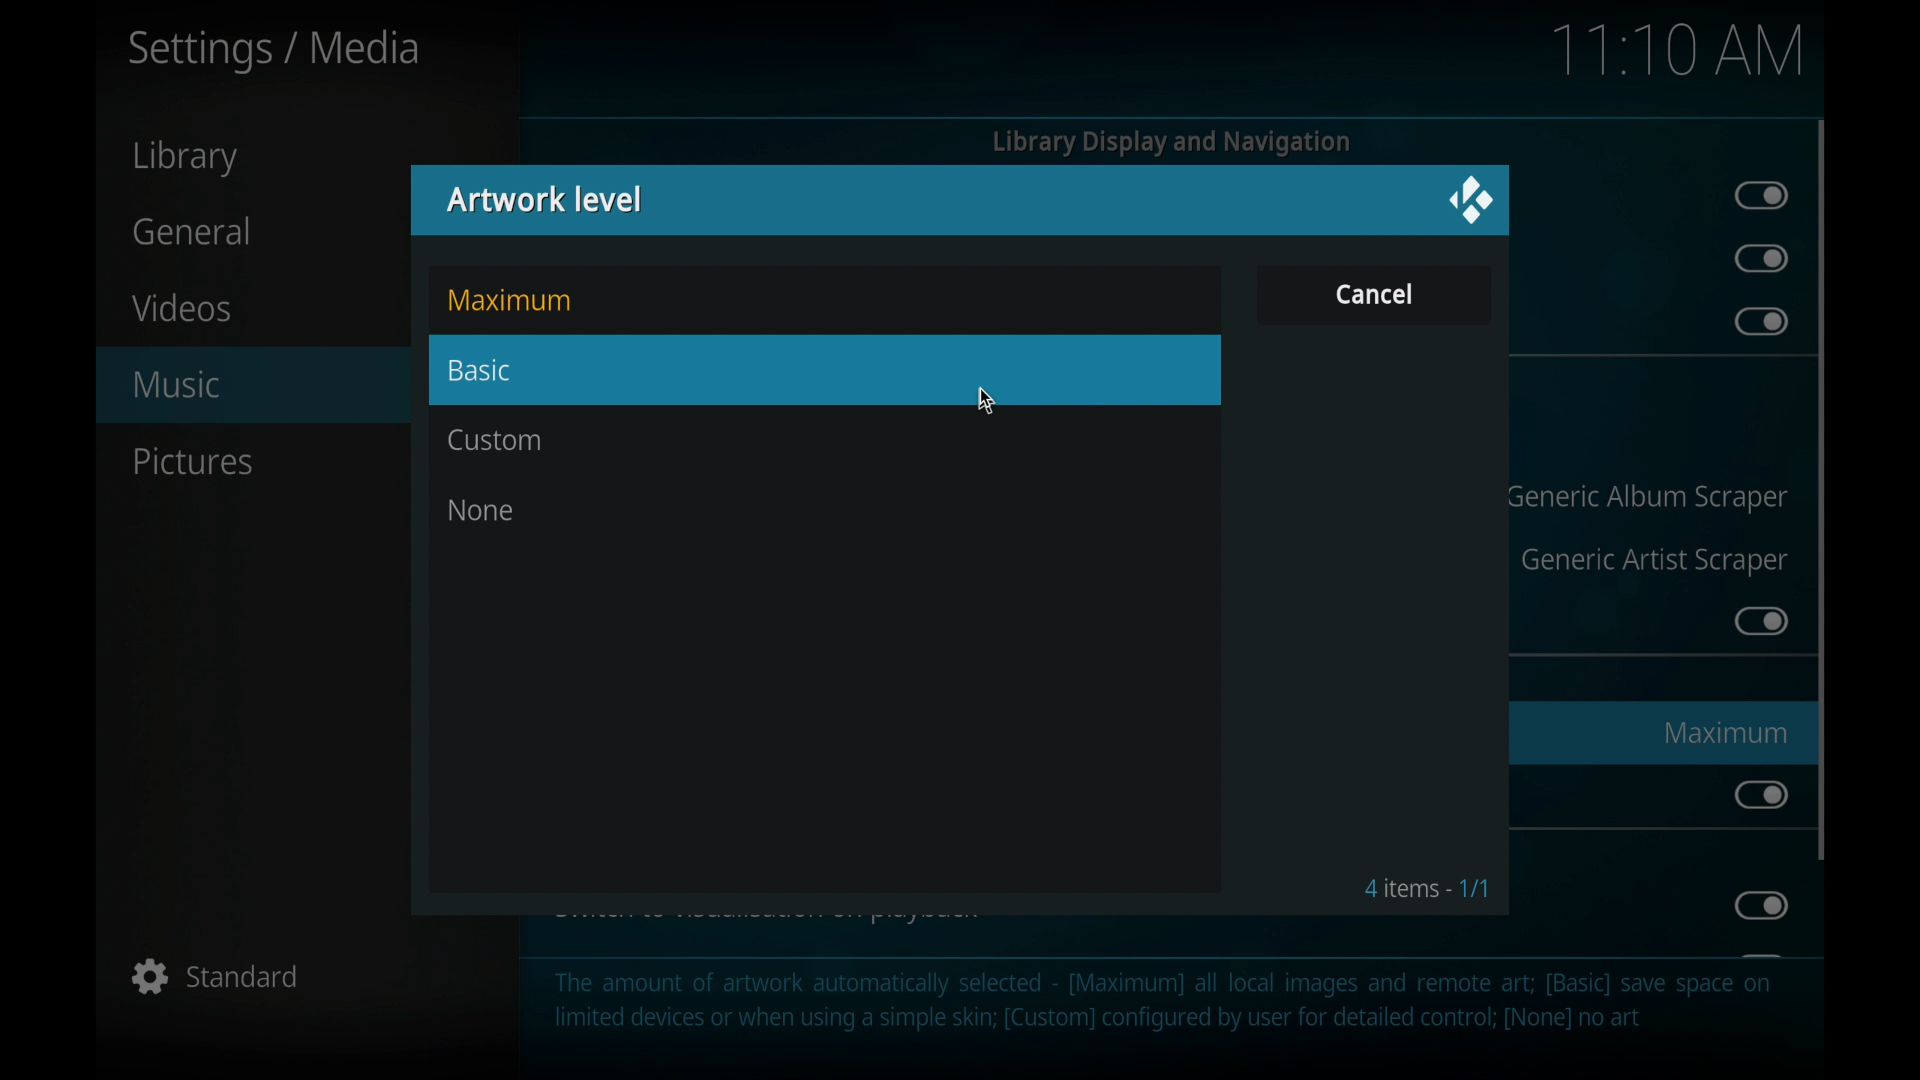 This screenshot has height=1080, width=1920. What do you see at coordinates (191, 229) in the screenshot?
I see `general` at bounding box center [191, 229].